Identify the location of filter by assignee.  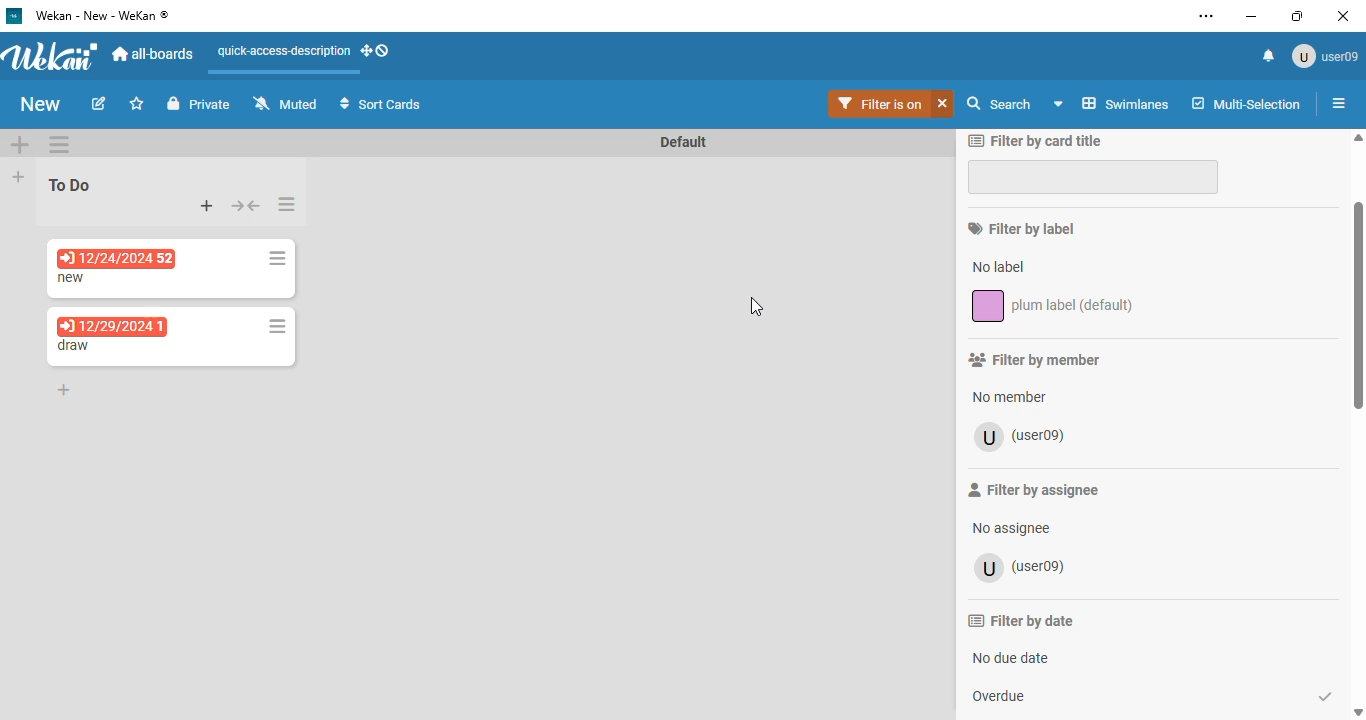
(1033, 490).